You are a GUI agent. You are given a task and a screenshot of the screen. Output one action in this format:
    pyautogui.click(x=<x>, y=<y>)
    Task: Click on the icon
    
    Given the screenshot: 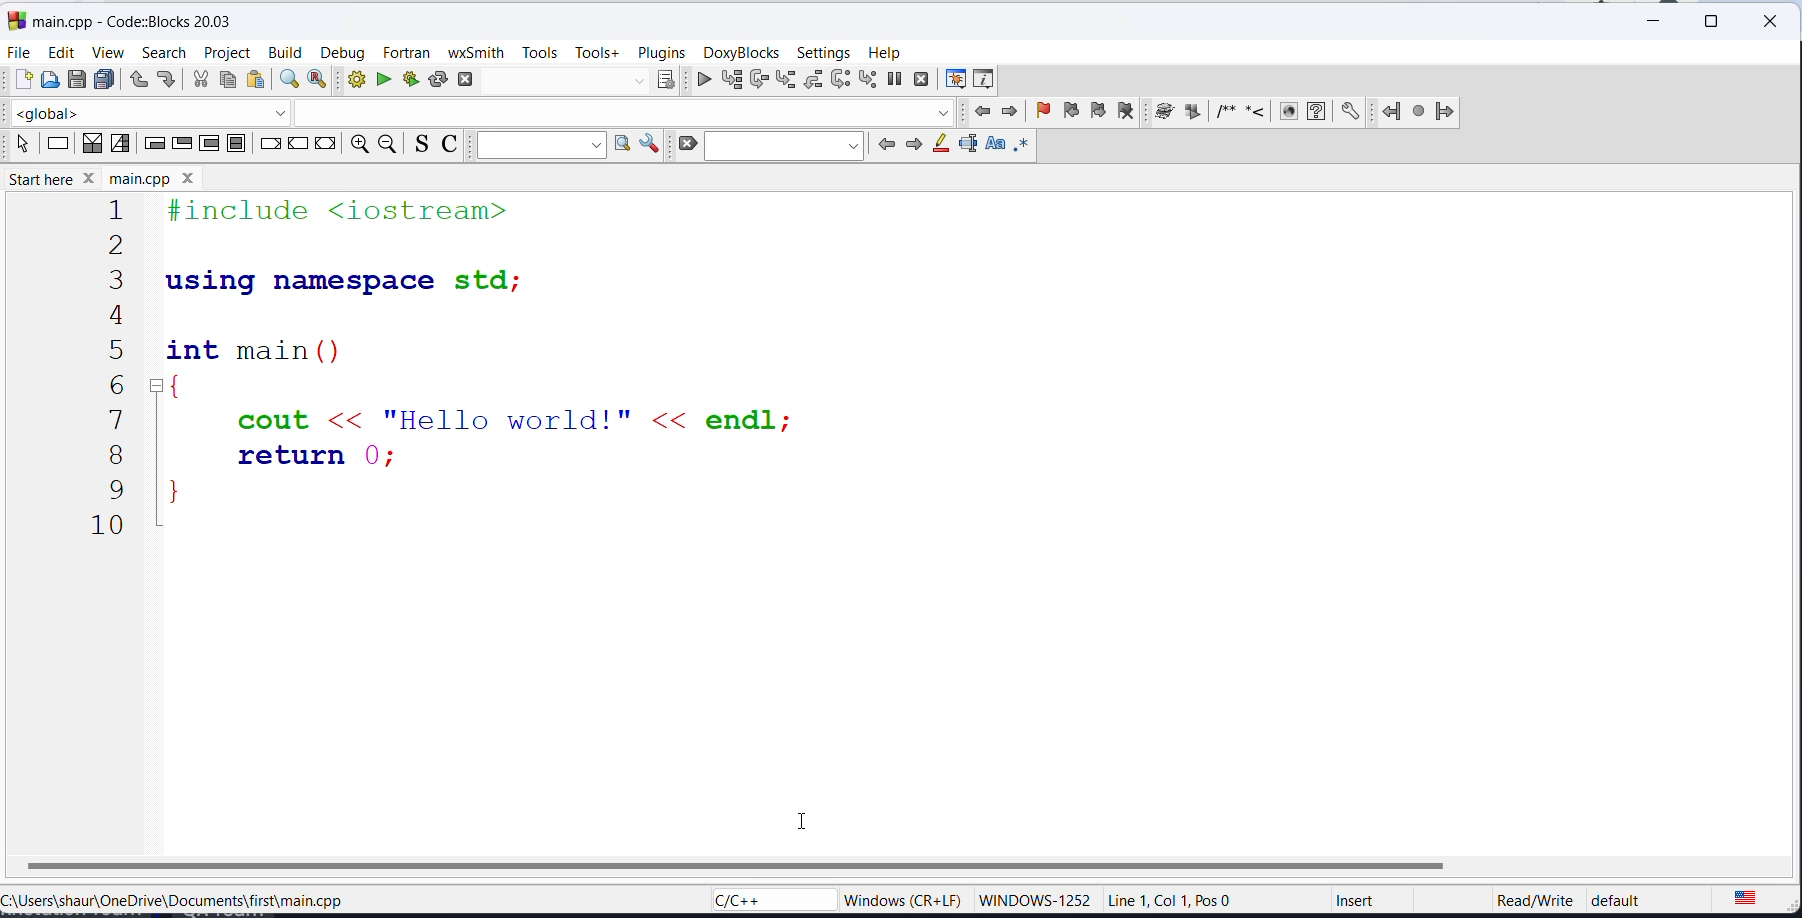 What is the action you would take?
    pyautogui.click(x=1191, y=113)
    